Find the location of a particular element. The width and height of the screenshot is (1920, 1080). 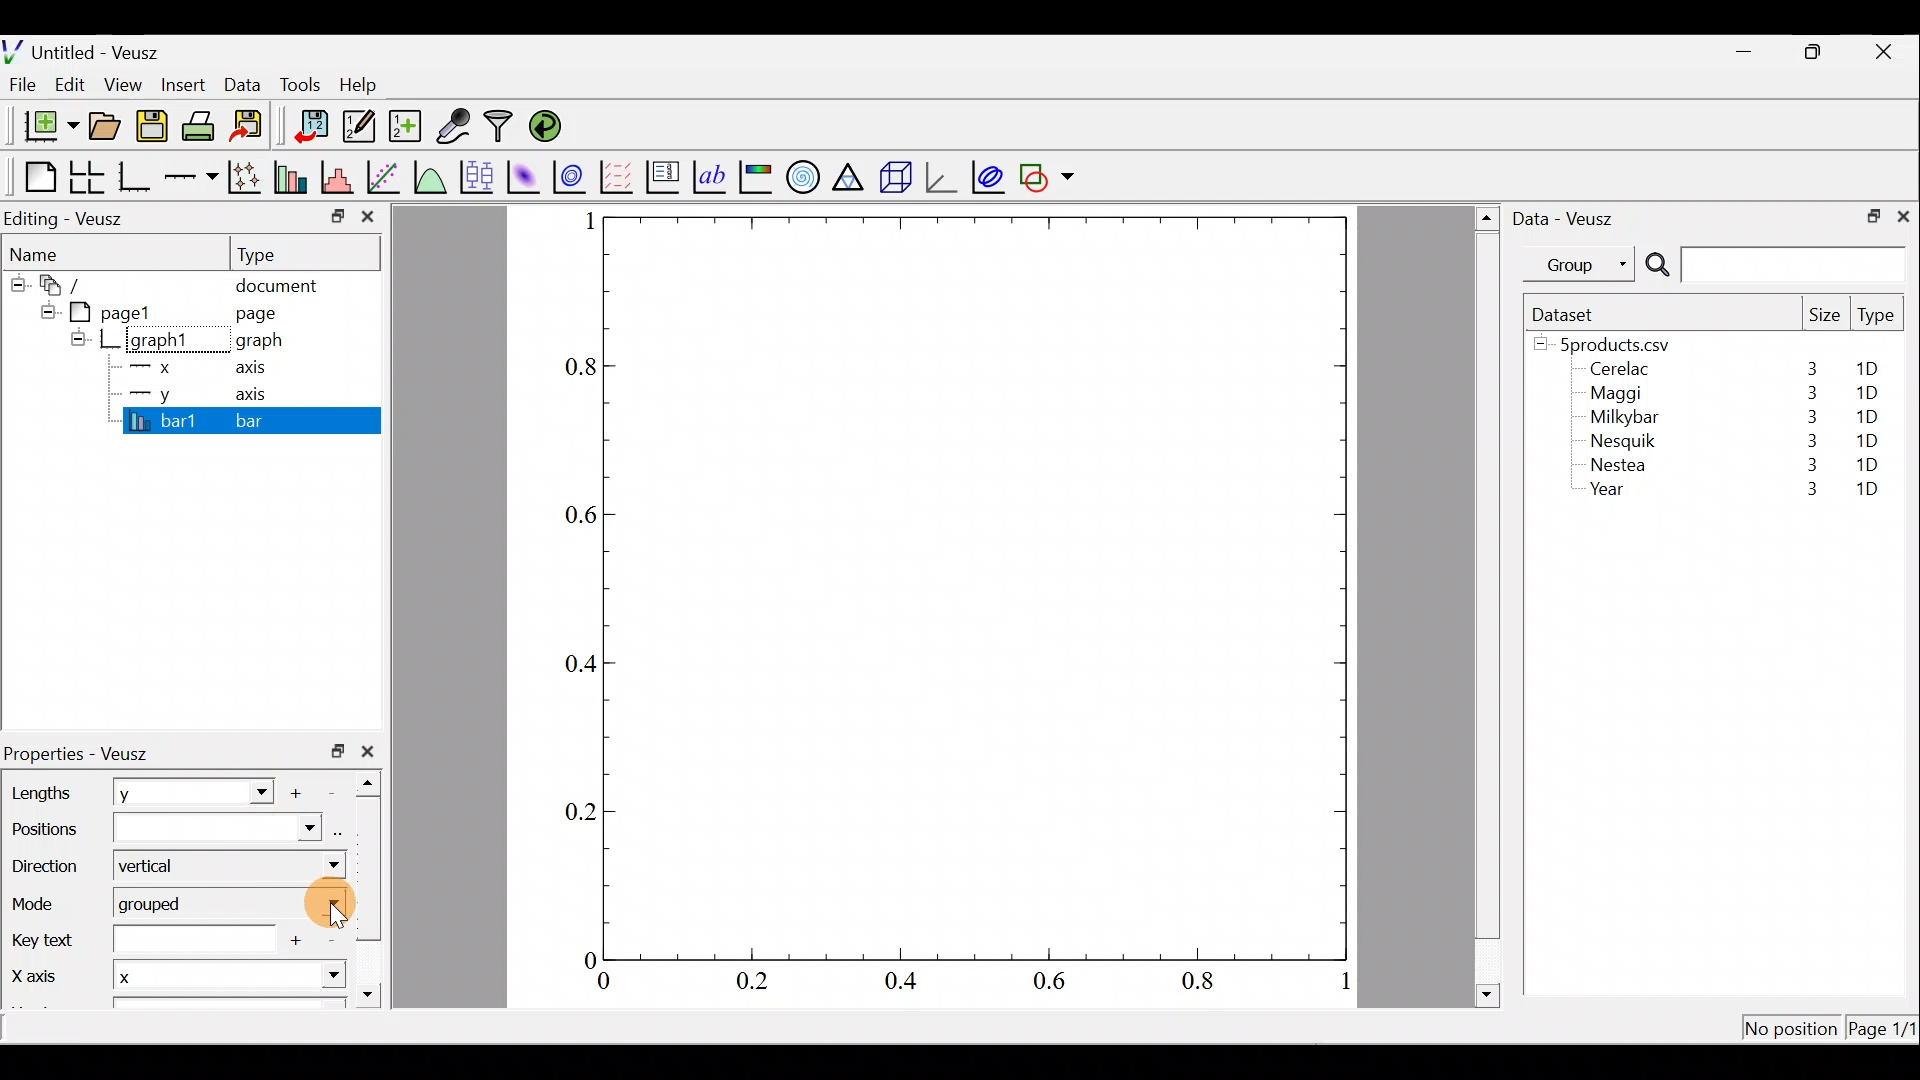

close is located at coordinates (368, 221).